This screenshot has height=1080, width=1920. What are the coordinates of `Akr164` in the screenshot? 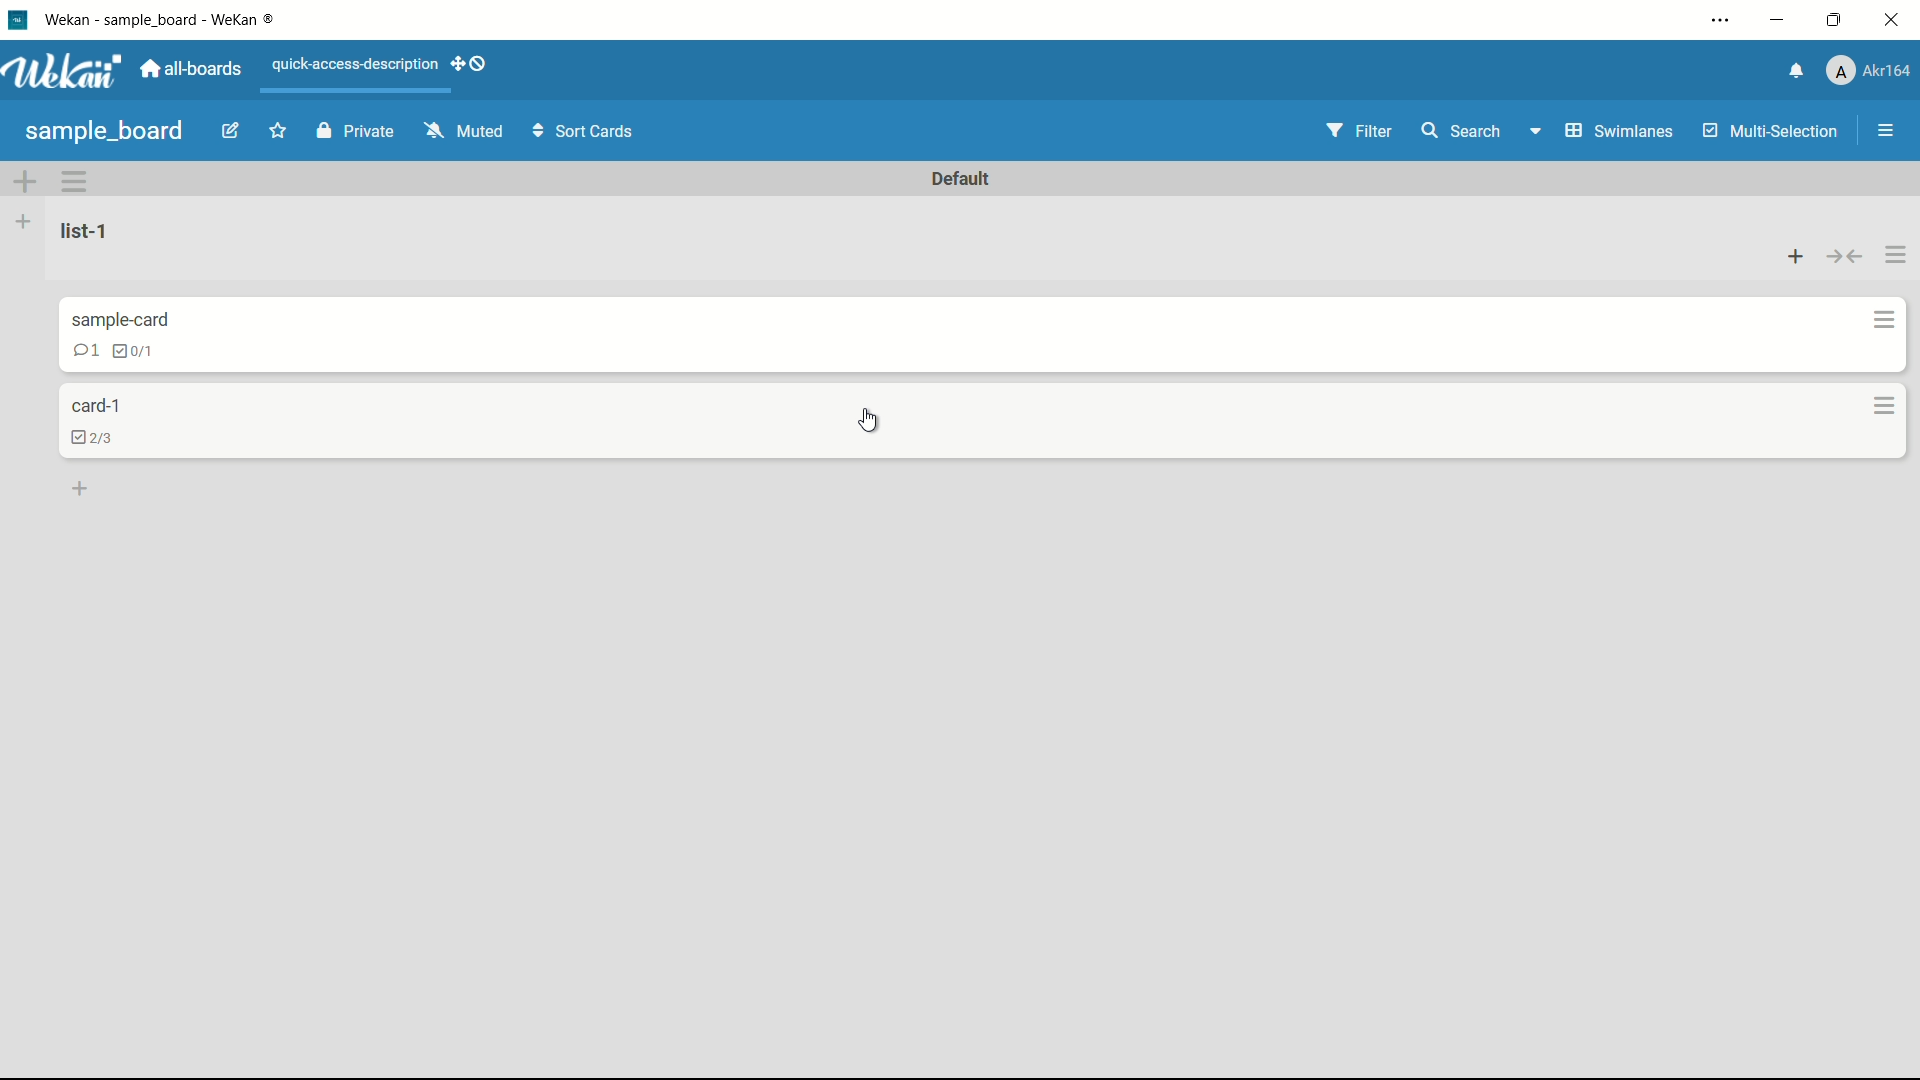 It's located at (1873, 73).